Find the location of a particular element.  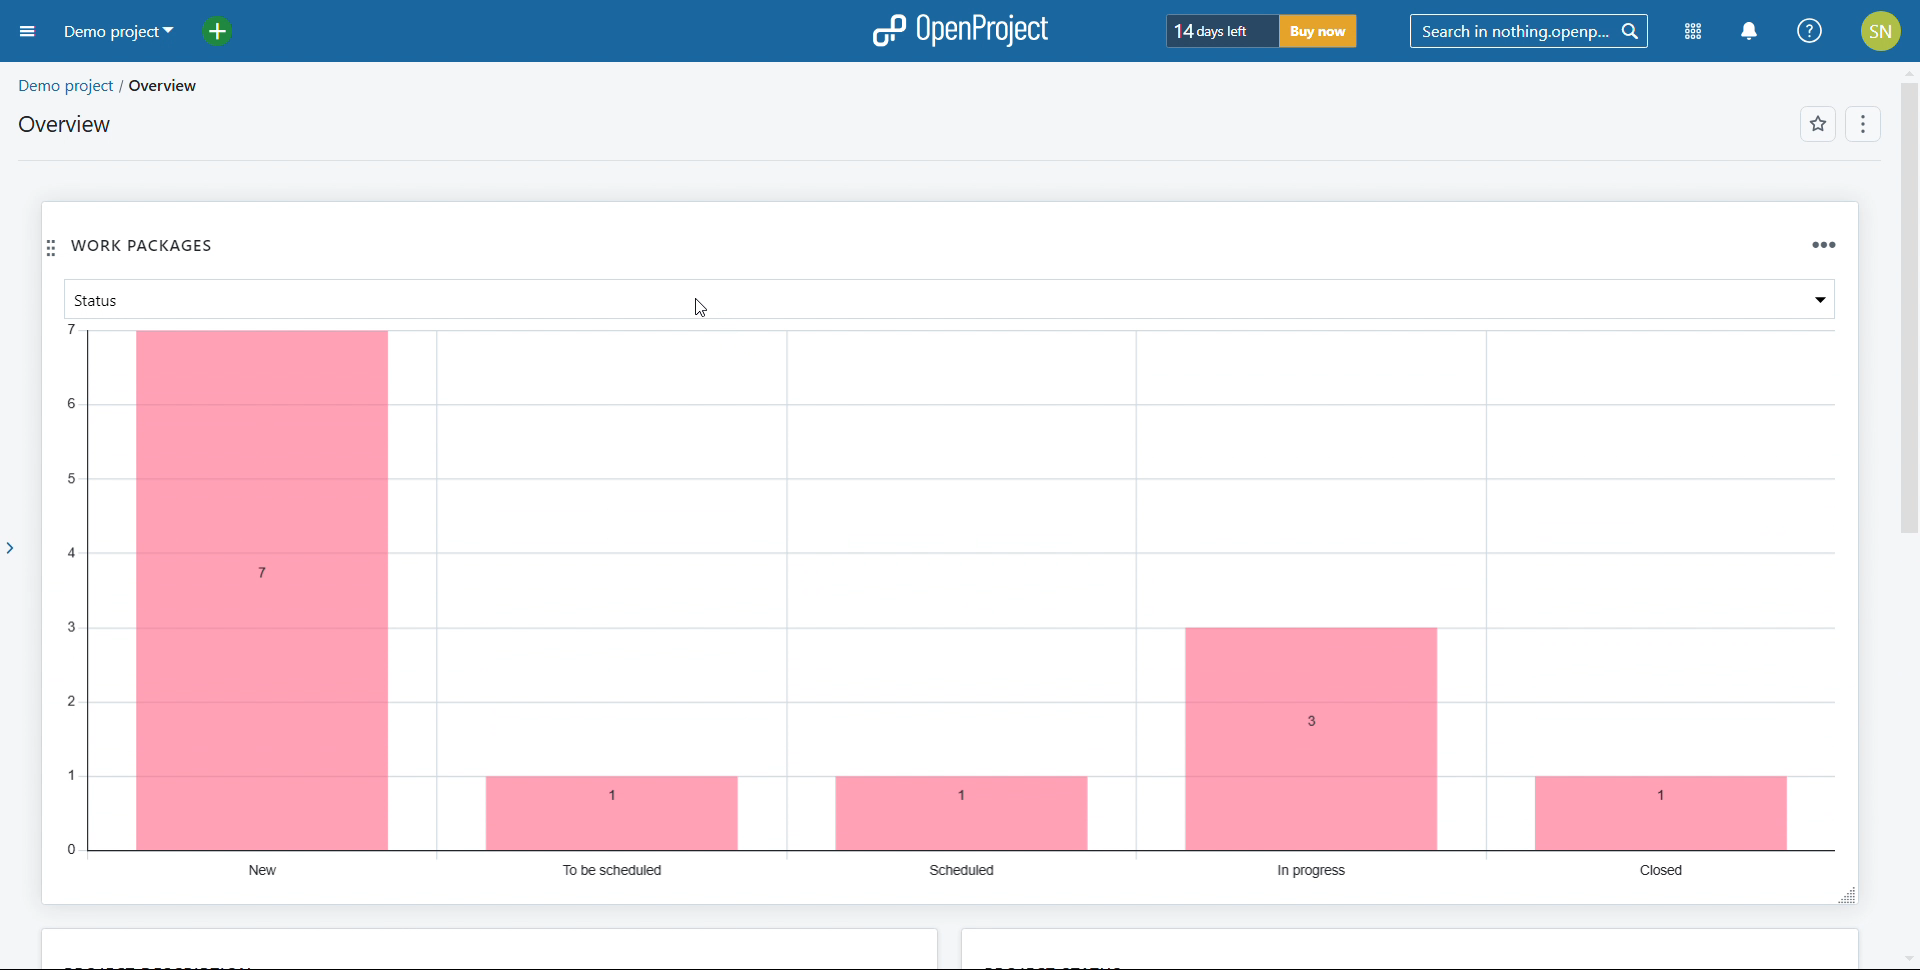

chart is located at coordinates (950, 603).